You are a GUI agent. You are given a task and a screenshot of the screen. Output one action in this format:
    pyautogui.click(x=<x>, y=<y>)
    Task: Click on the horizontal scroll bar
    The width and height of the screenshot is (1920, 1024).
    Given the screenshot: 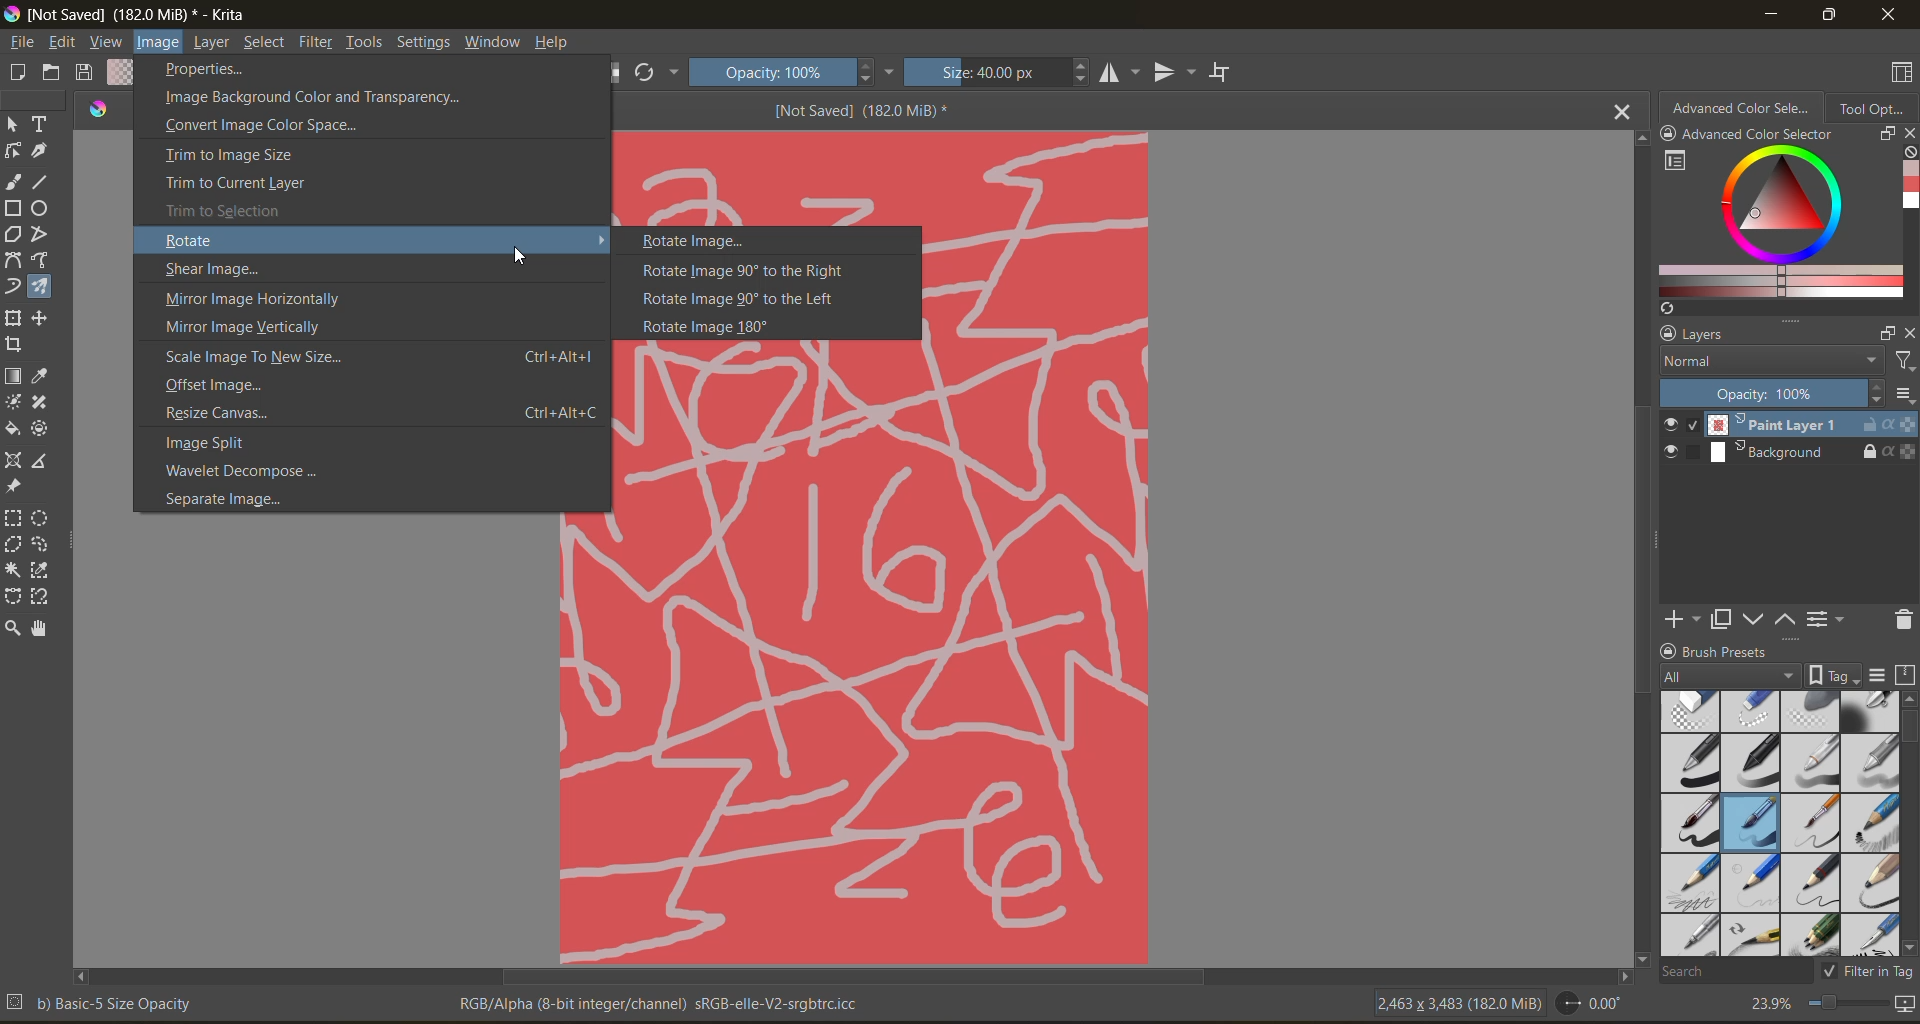 What is the action you would take?
    pyautogui.click(x=858, y=978)
    